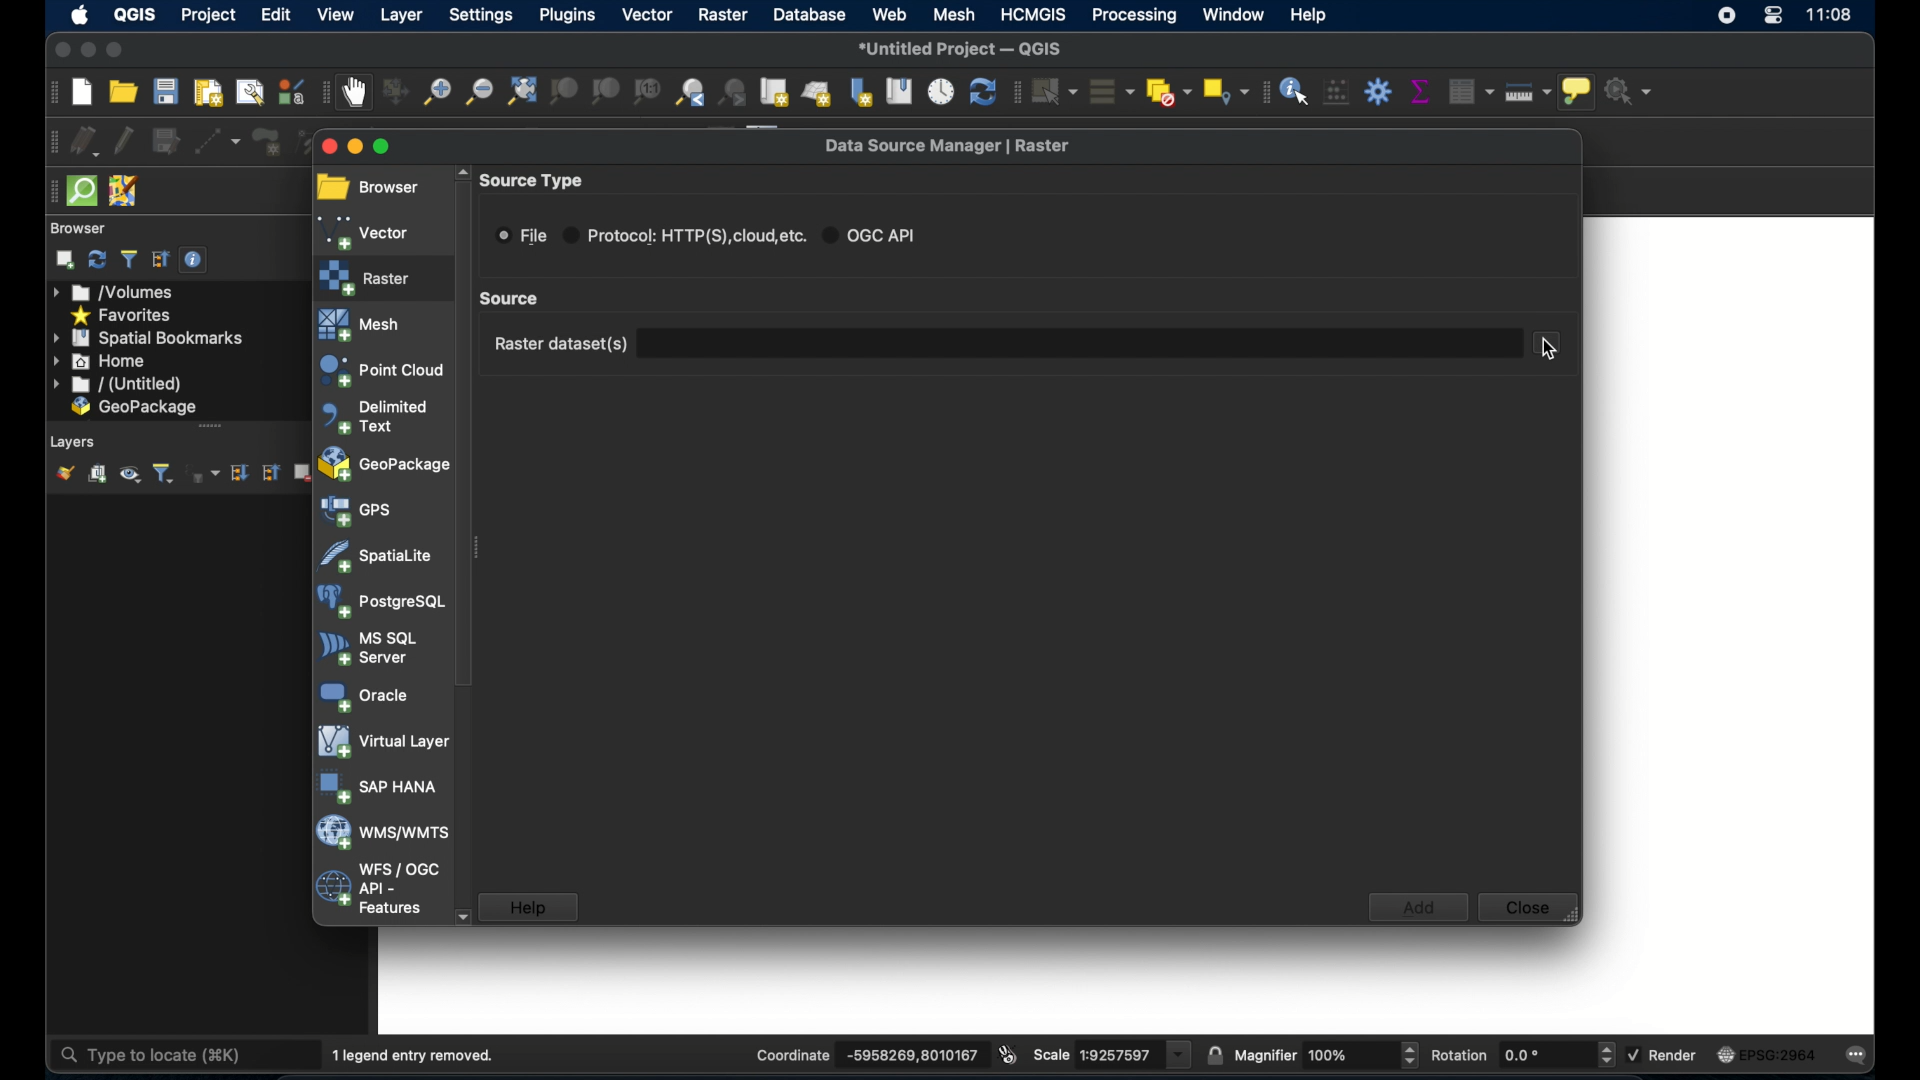  I want to click on browser, so click(373, 182).